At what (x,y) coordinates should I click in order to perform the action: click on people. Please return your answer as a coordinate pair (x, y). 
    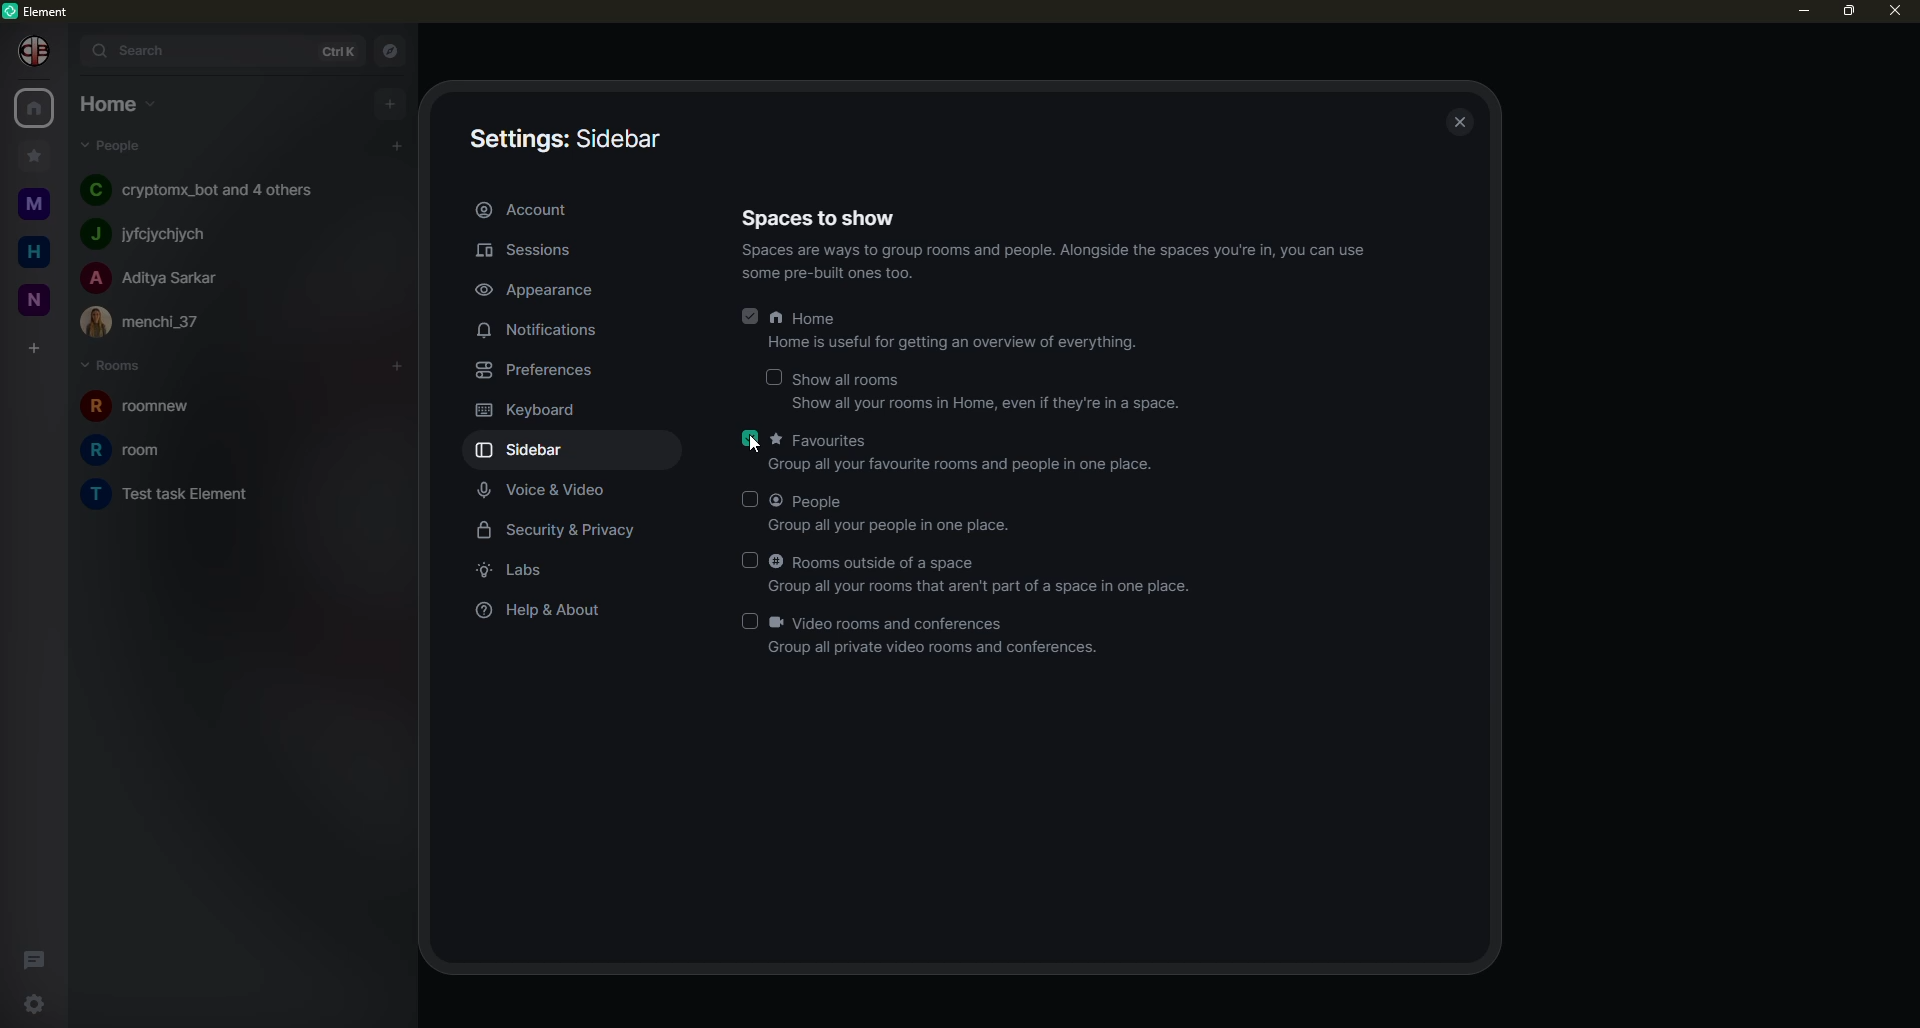
    Looking at the image, I should click on (895, 510).